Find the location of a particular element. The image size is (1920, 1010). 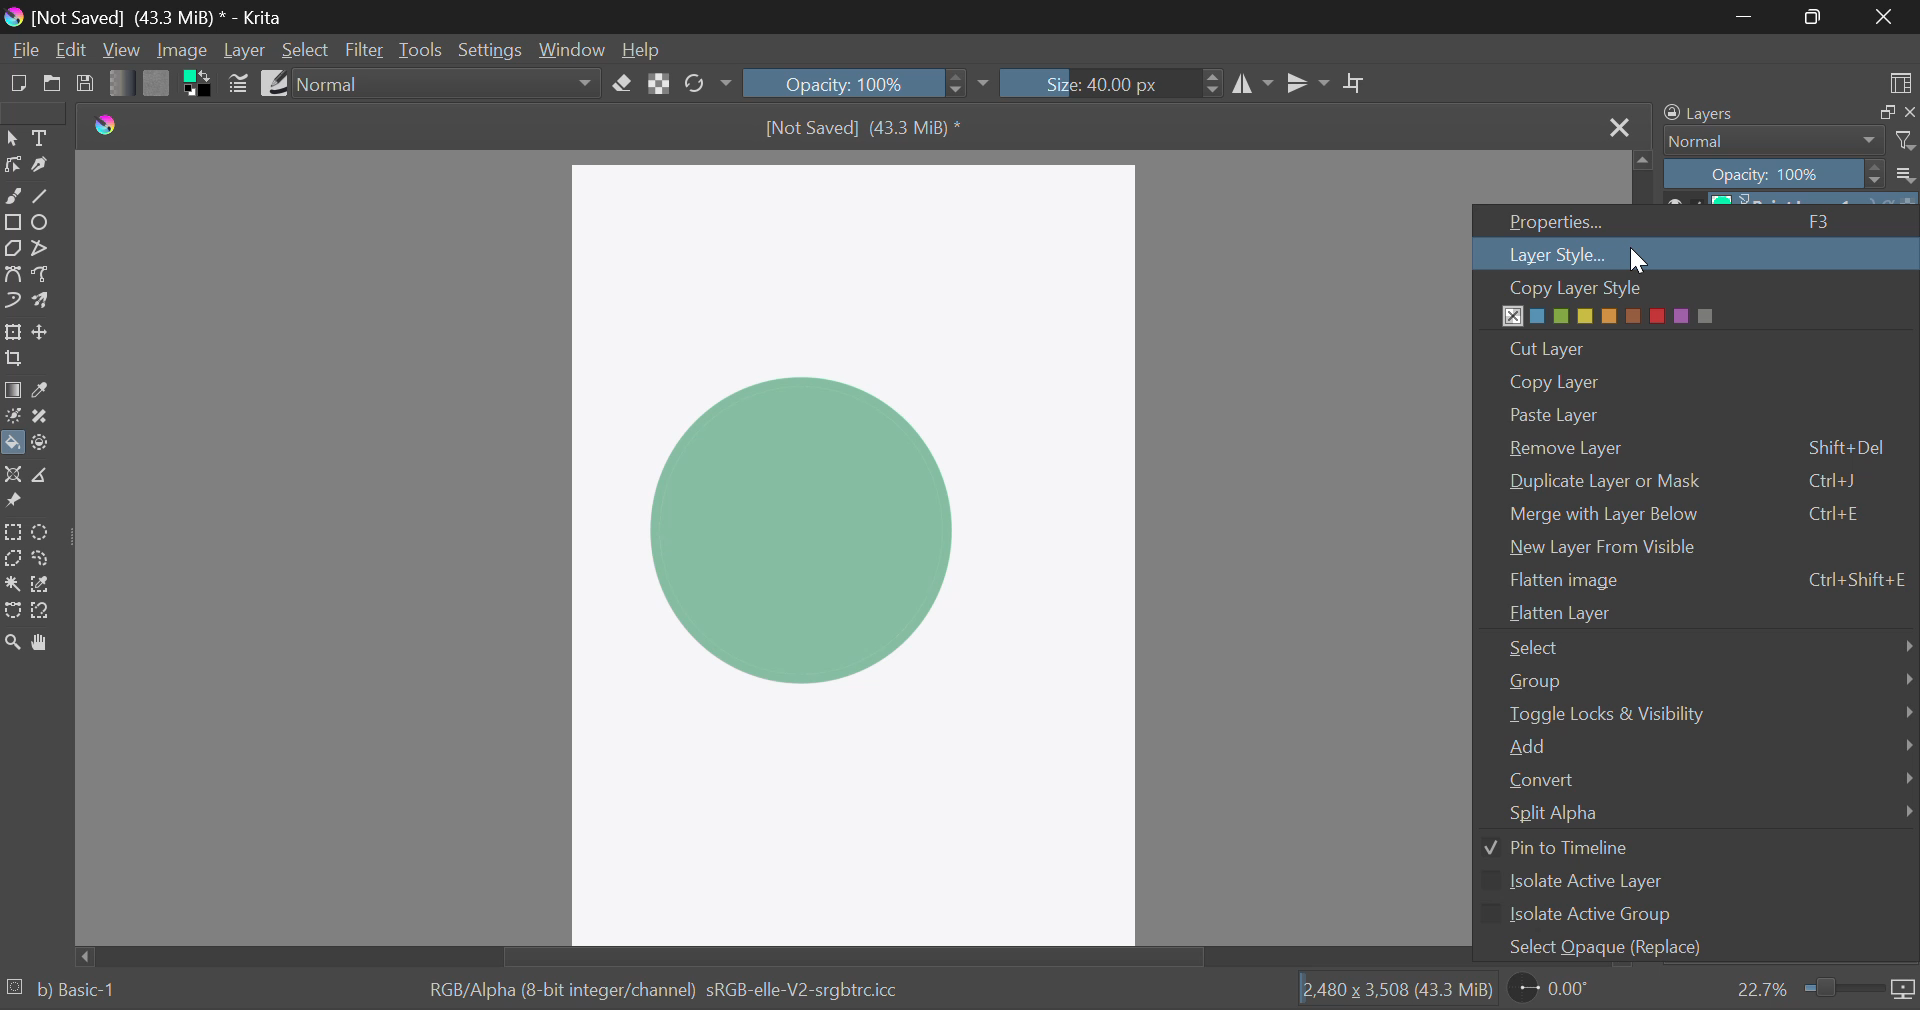

Layer Color is located at coordinates (1698, 319).